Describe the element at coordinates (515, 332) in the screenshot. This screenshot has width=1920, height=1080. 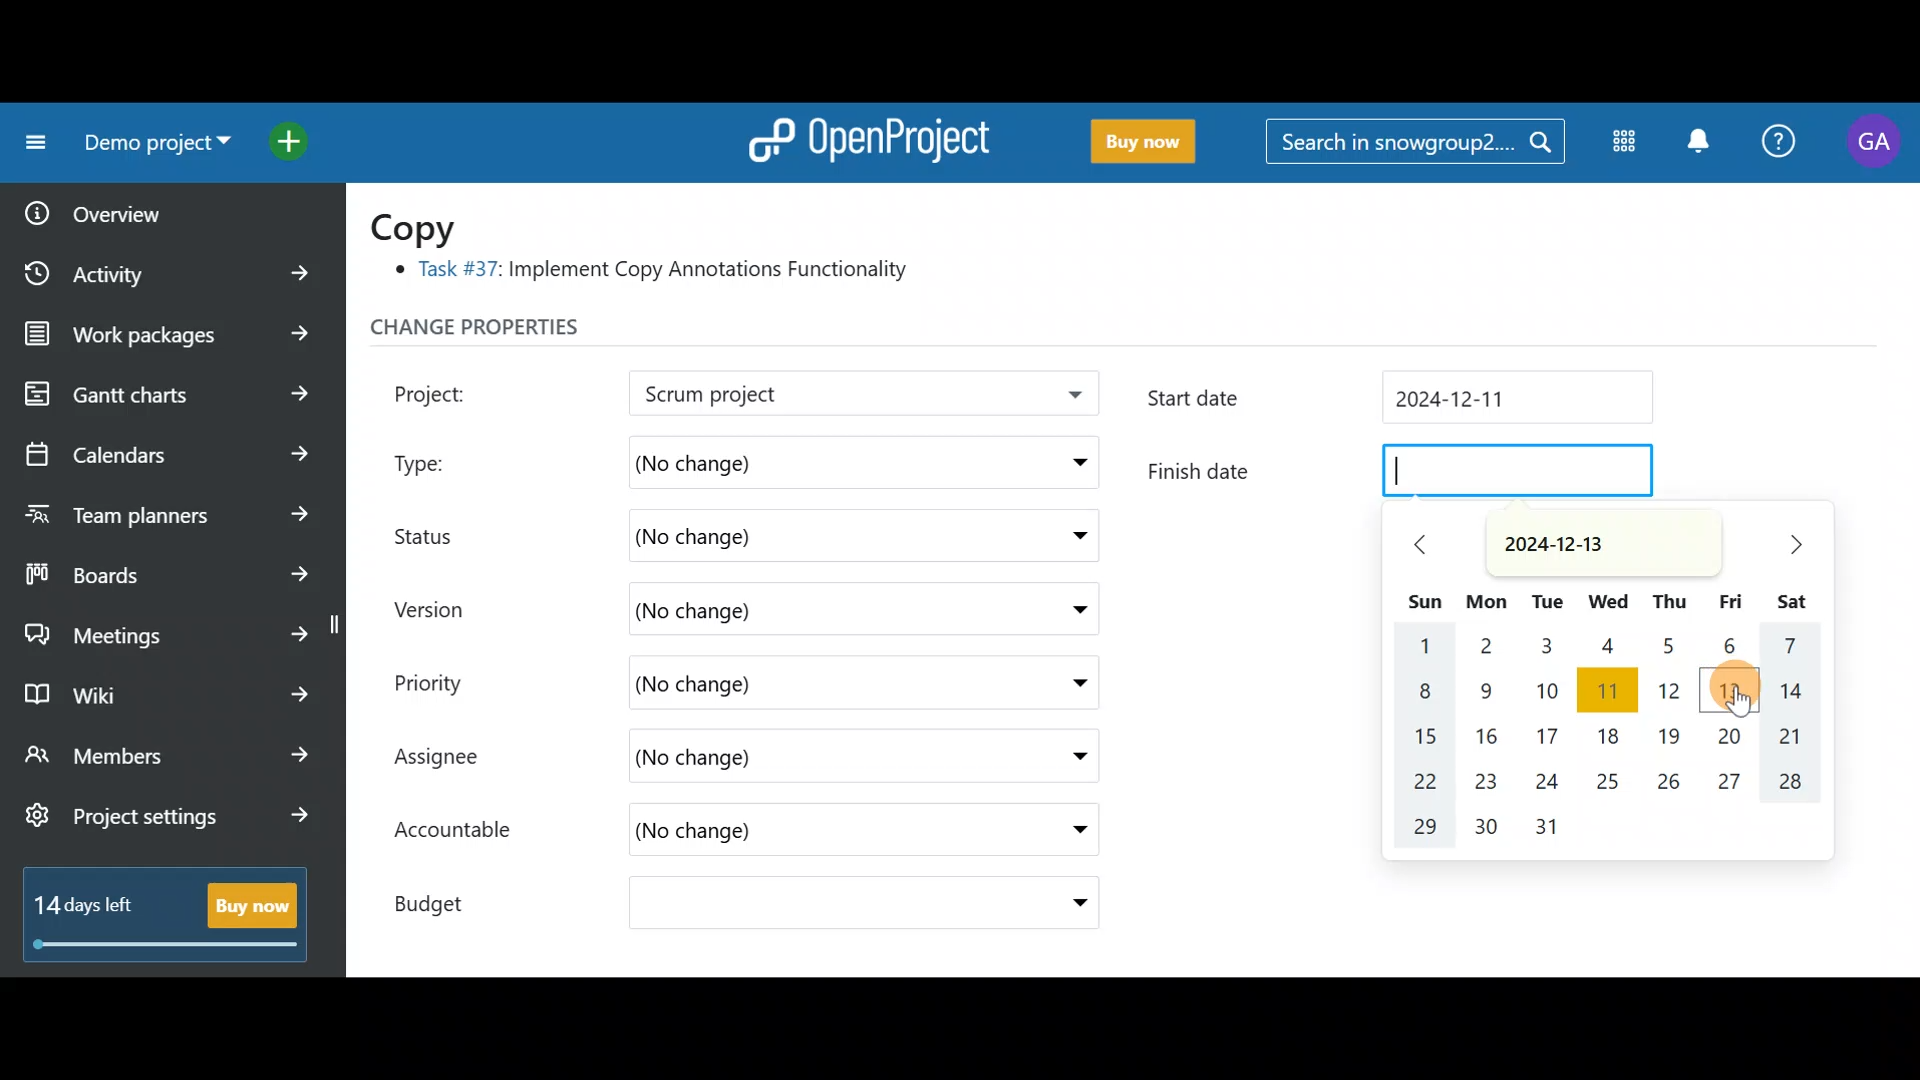
I see `Change properties` at that location.